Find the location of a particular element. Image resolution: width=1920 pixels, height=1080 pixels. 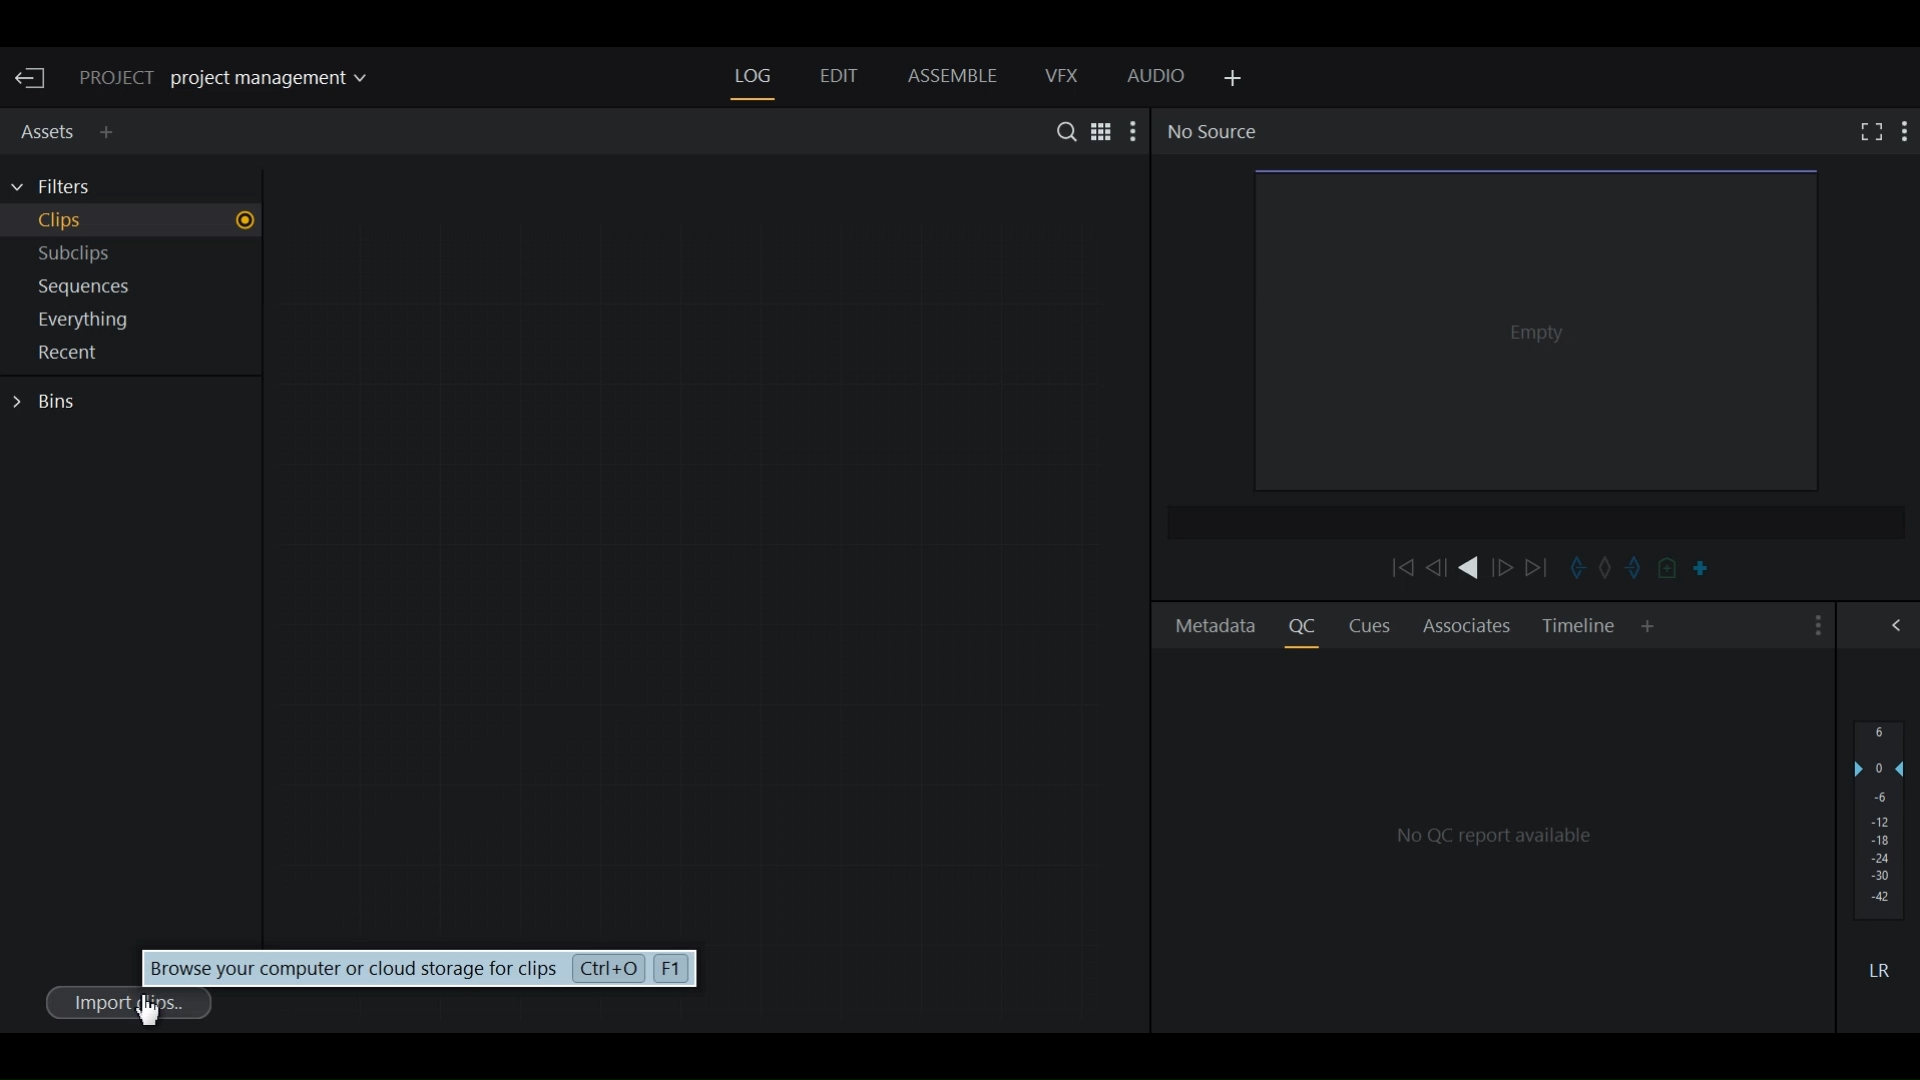

Mute is located at coordinates (1879, 969).